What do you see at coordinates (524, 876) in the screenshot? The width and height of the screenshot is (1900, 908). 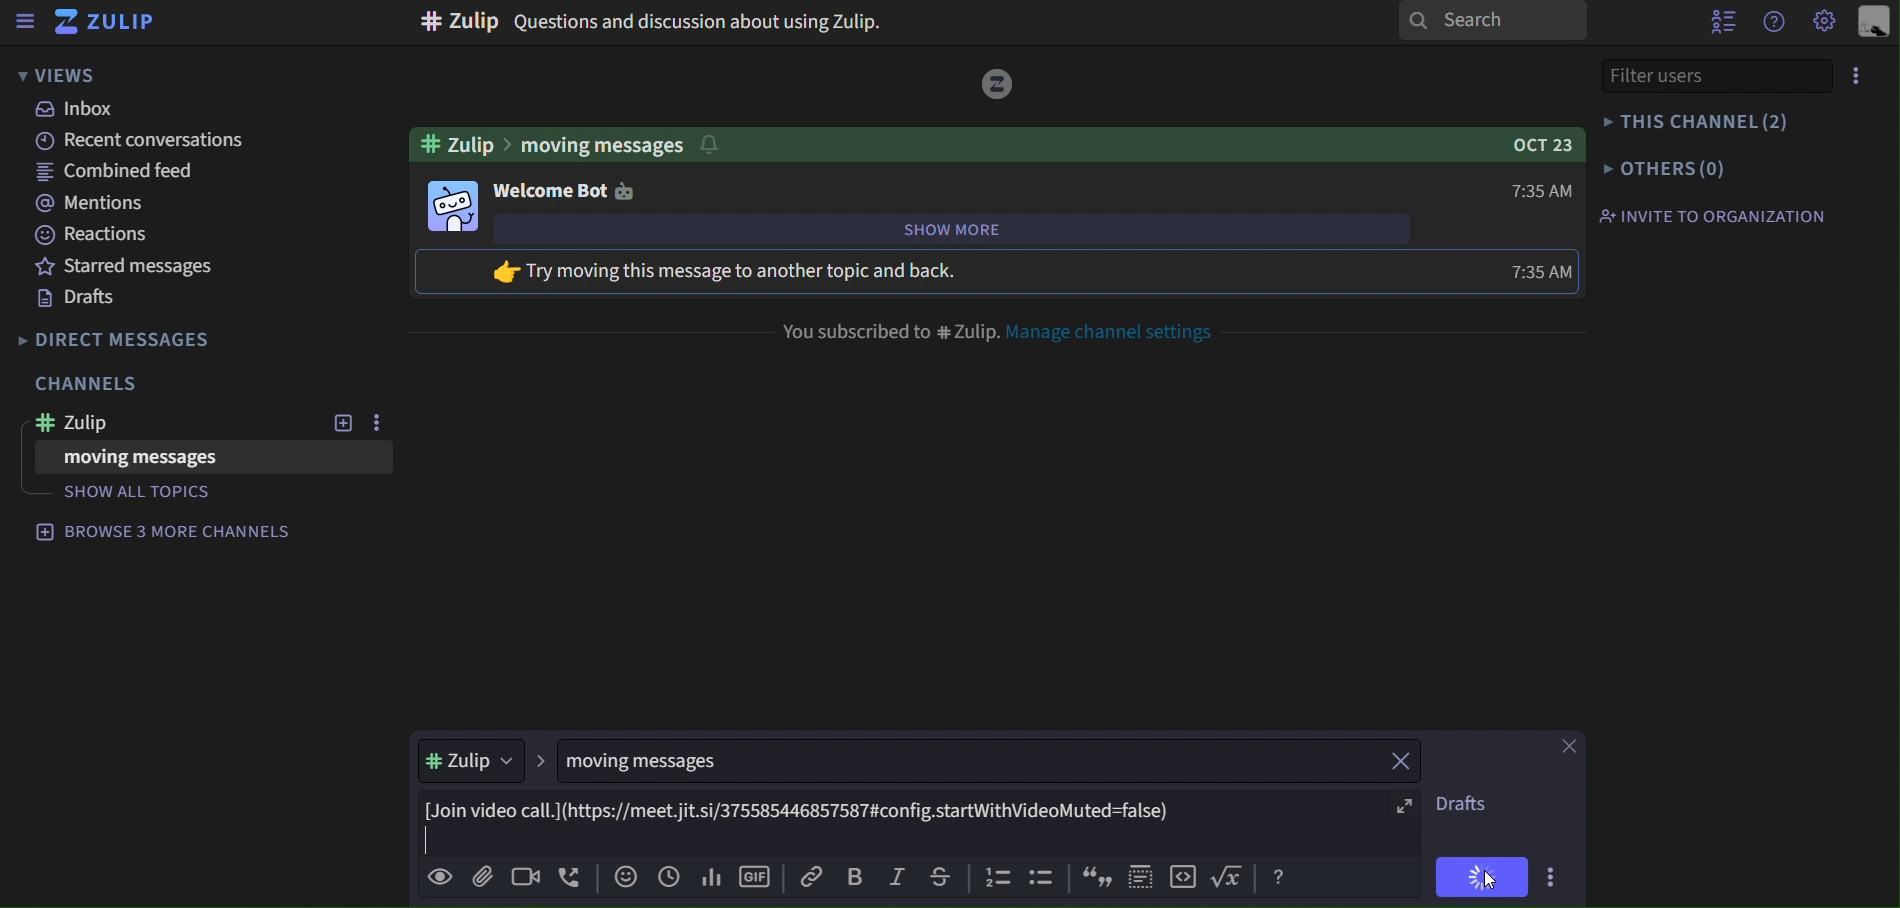 I see `add video call` at bounding box center [524, 876].